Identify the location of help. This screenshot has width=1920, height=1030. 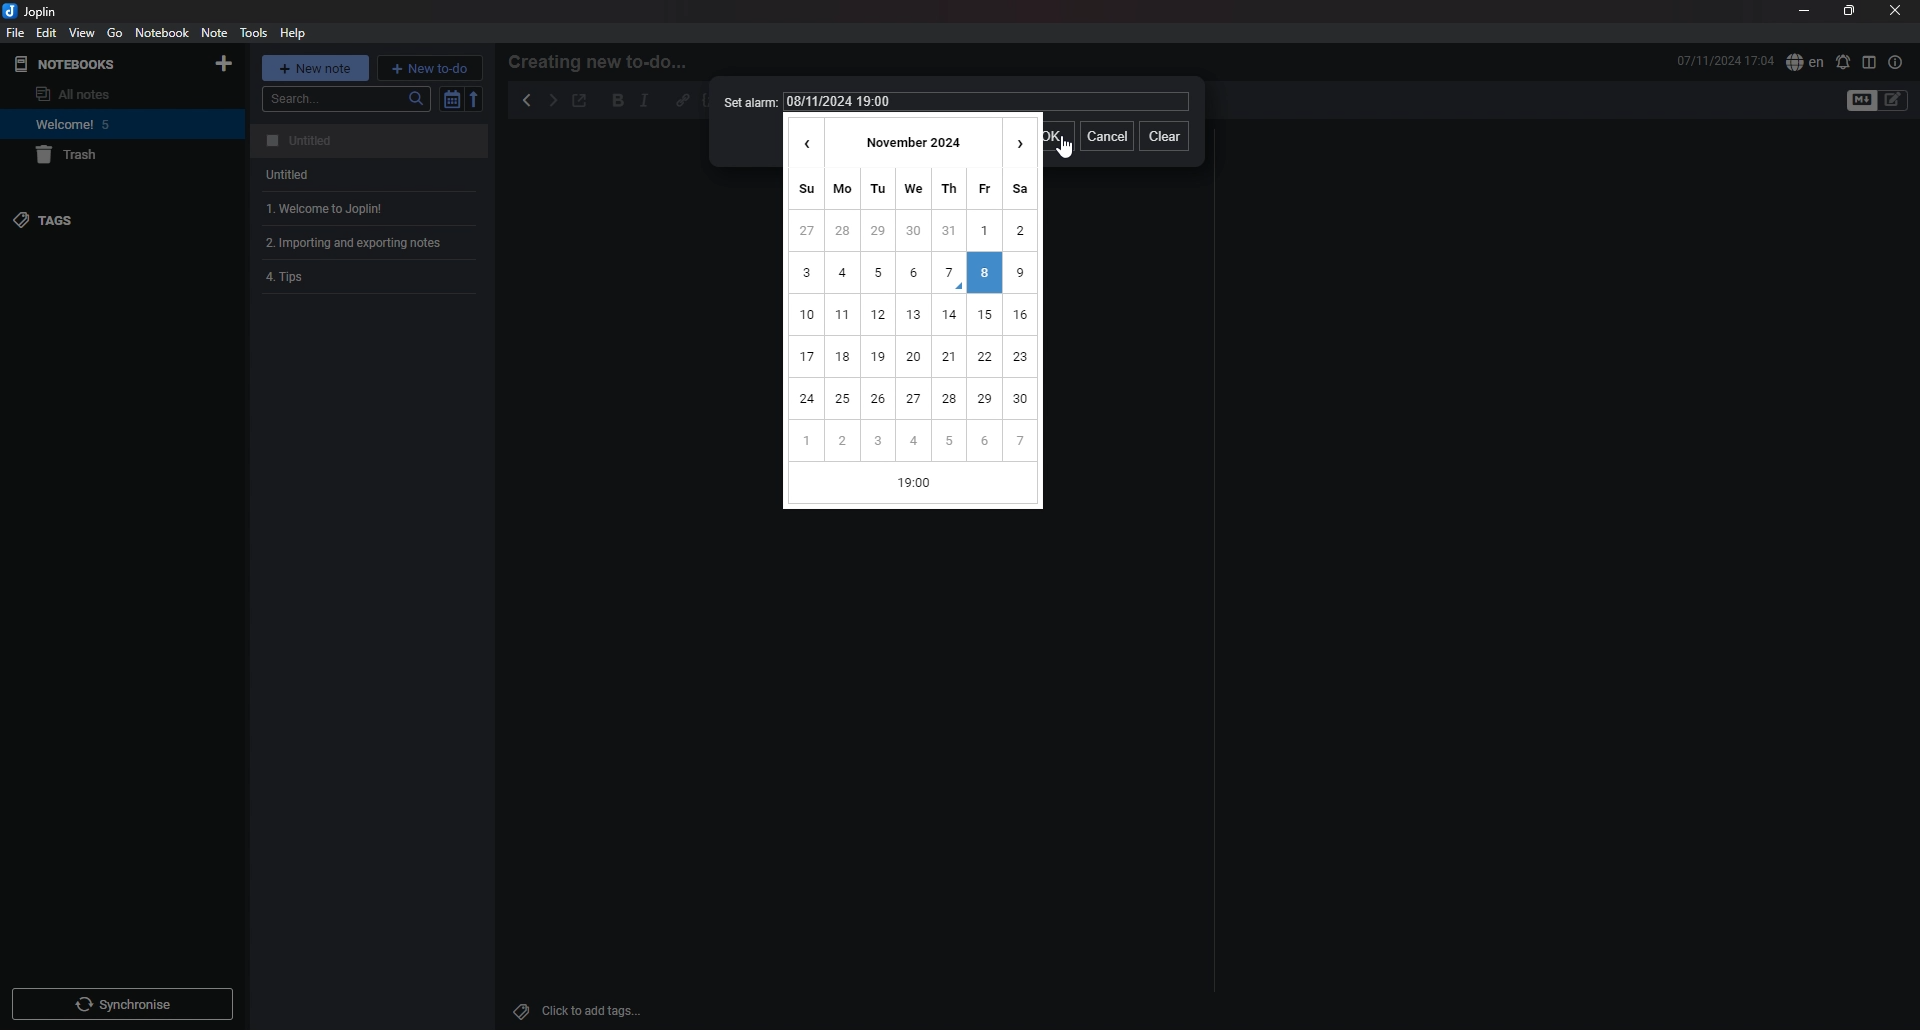
(295, 34).